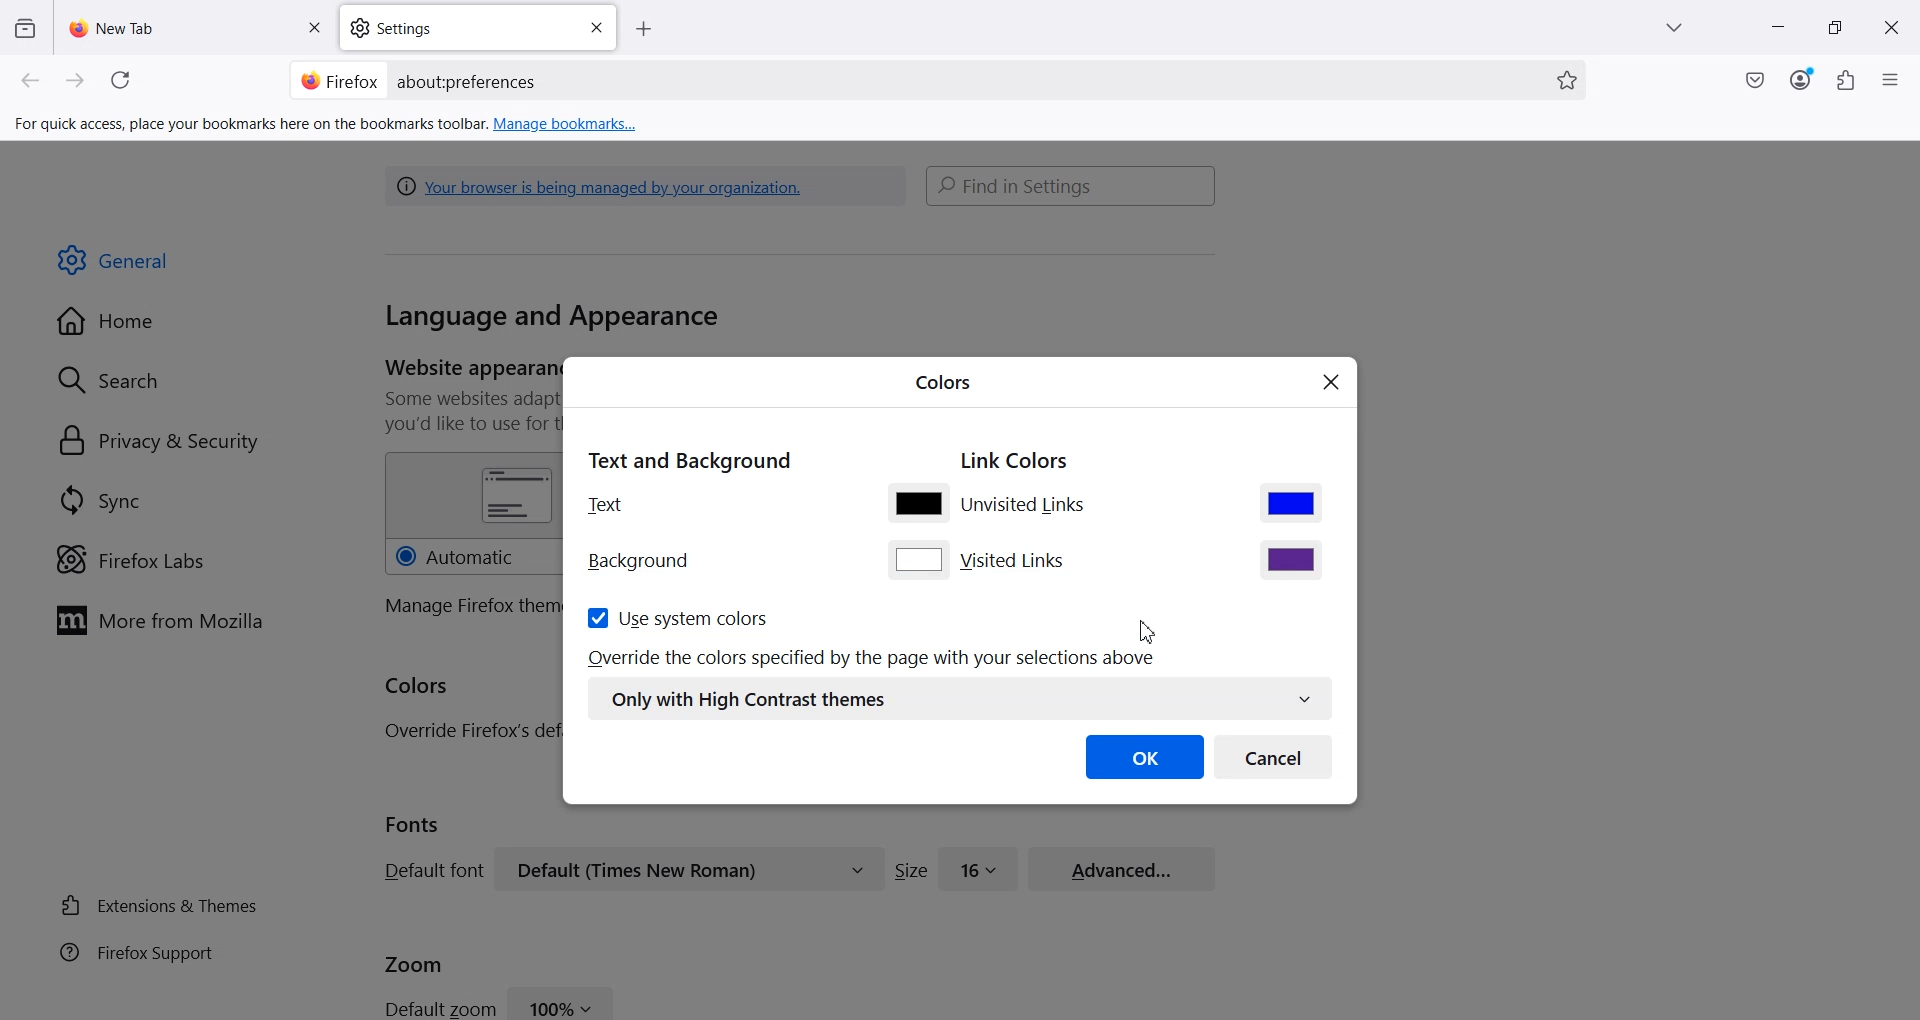  Describe the element at coordinates (1122, 866) in the screenshot. I see `Advanced...` at that location.